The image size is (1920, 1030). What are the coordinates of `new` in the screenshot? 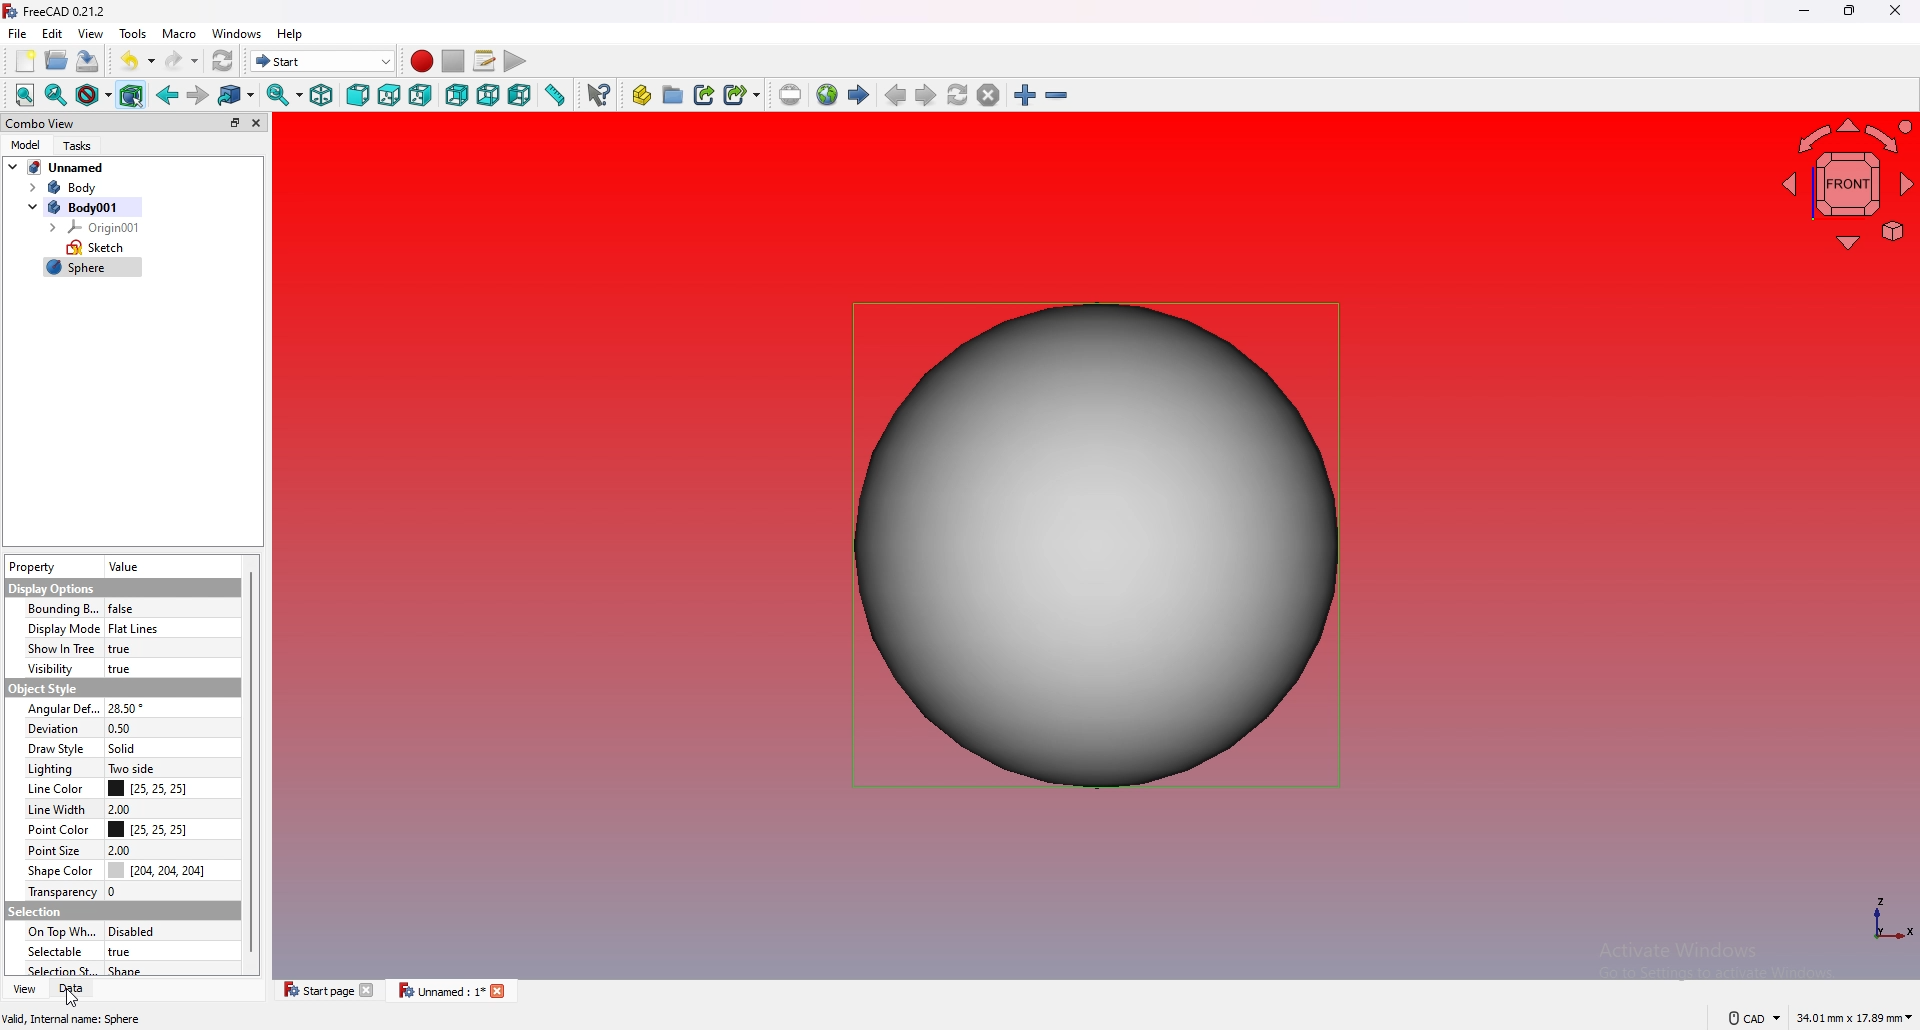 It's located at (23, 61).